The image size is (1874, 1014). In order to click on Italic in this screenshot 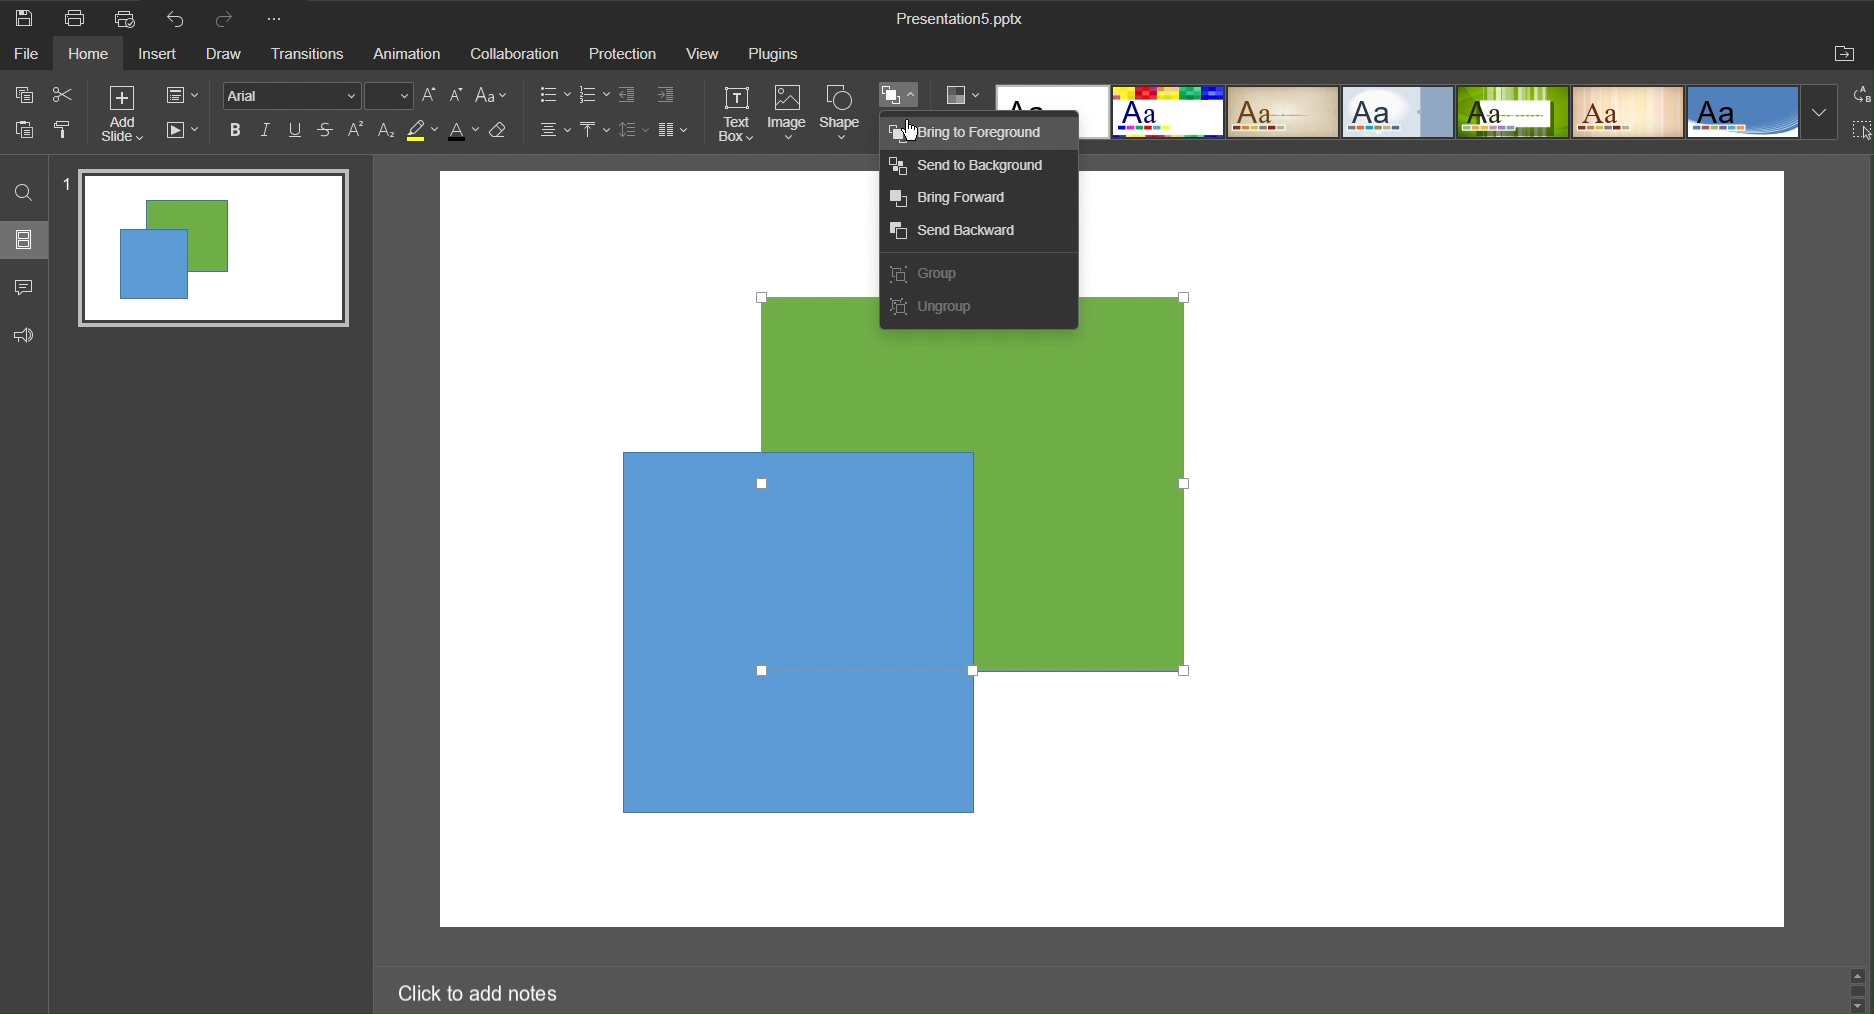, I will do `click(264, 129)`.